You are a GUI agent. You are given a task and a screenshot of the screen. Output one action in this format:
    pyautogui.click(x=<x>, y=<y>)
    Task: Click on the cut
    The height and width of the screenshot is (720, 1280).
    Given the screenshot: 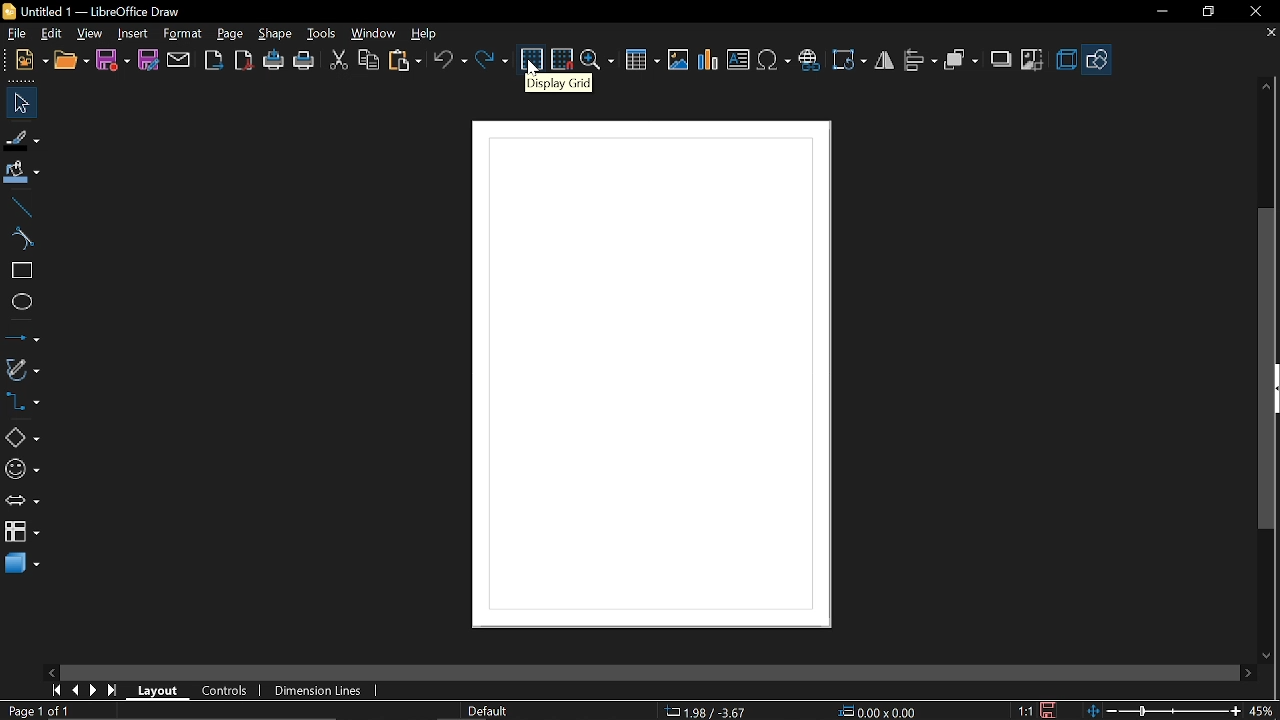 What is the action you would take?
    pyautogui.click(x=339, y=61)
    